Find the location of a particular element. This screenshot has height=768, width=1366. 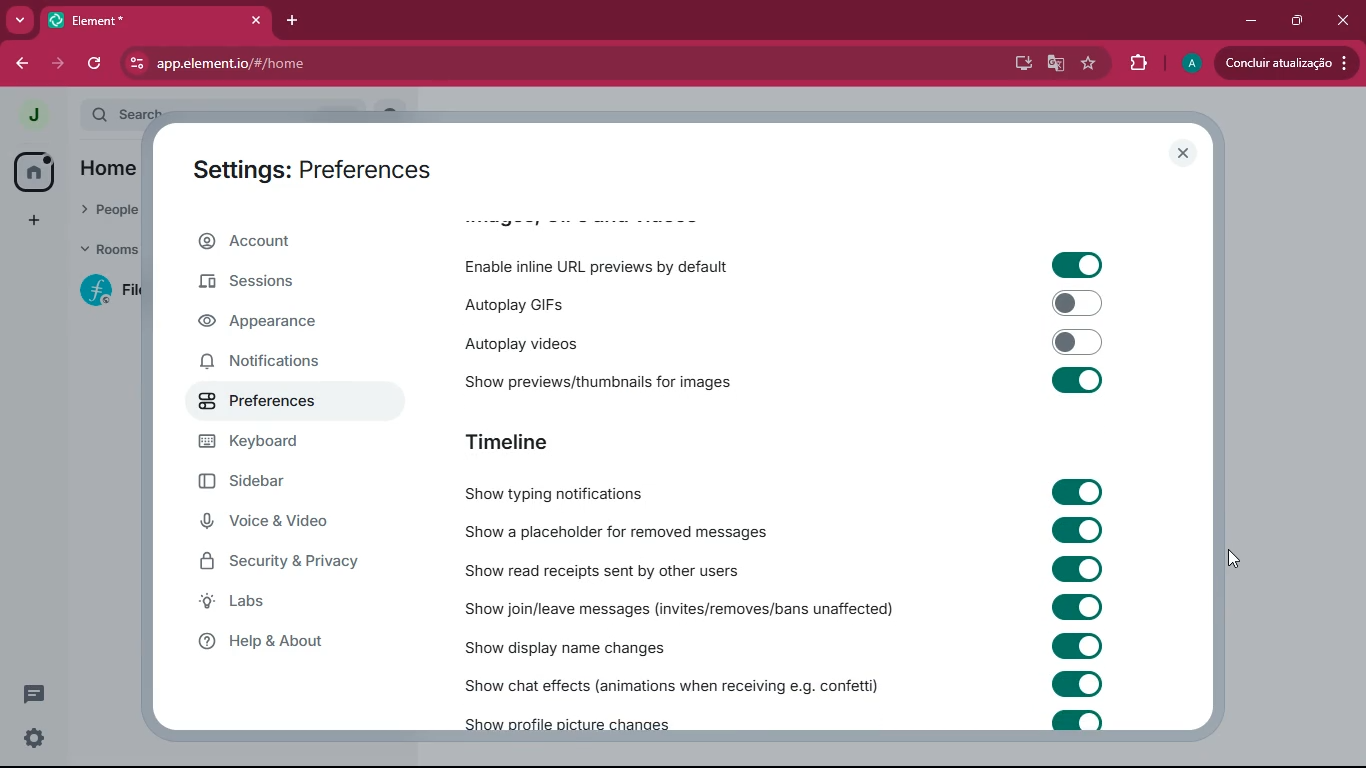

security & privacy is located at coordinates (280, 563).